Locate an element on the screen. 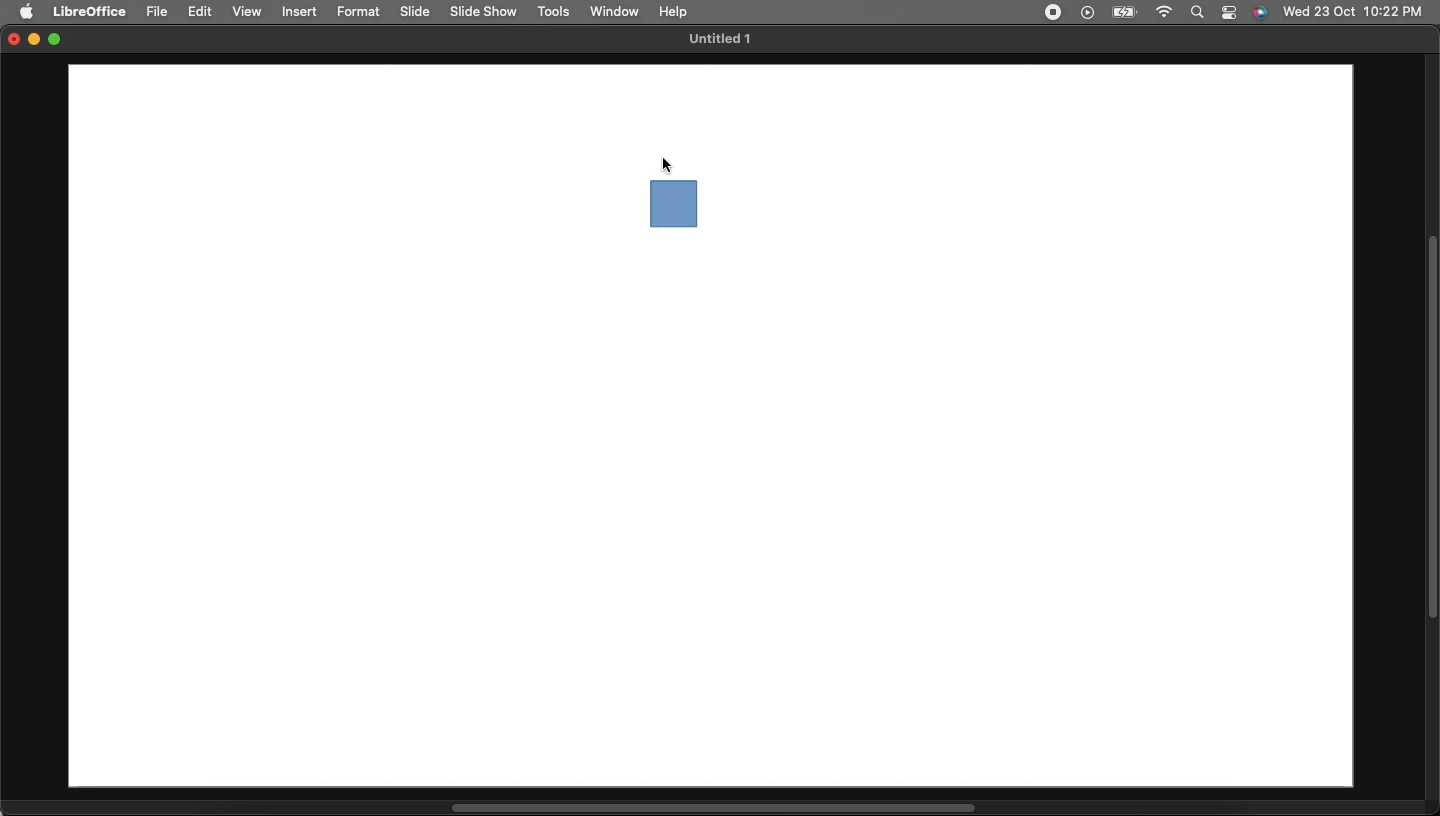  Help is located at coordinates (673, 9).